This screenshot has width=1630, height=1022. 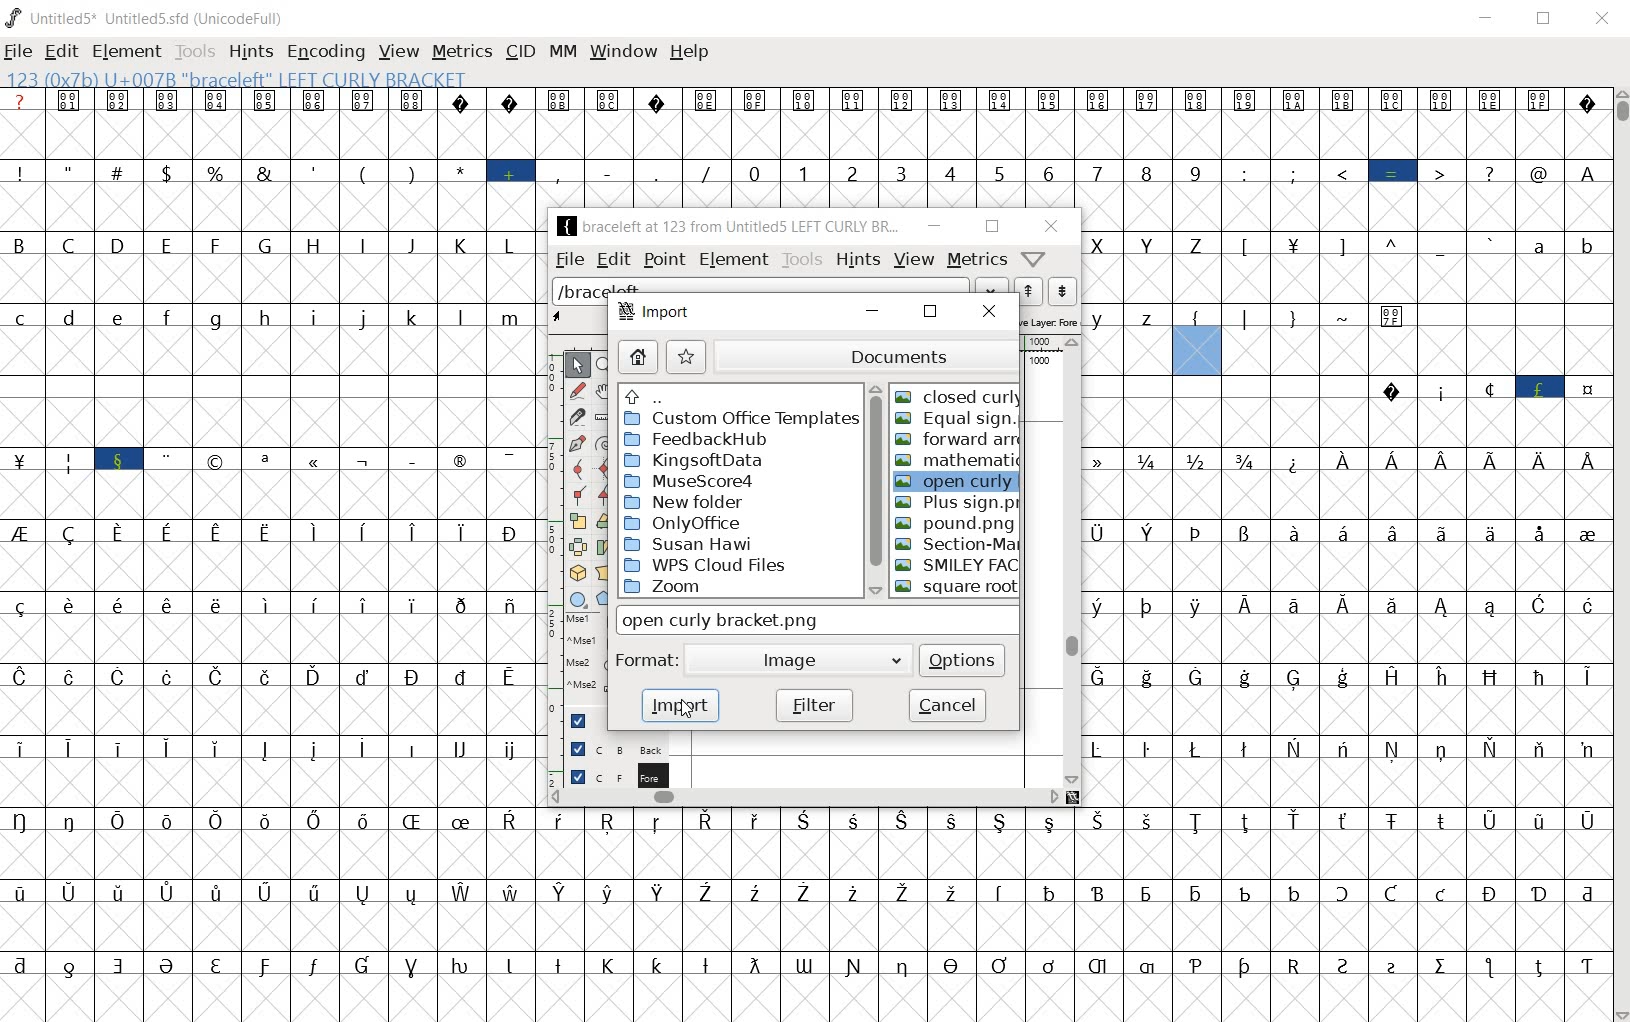 I want to click on minimize, so click(x=873, y=313).